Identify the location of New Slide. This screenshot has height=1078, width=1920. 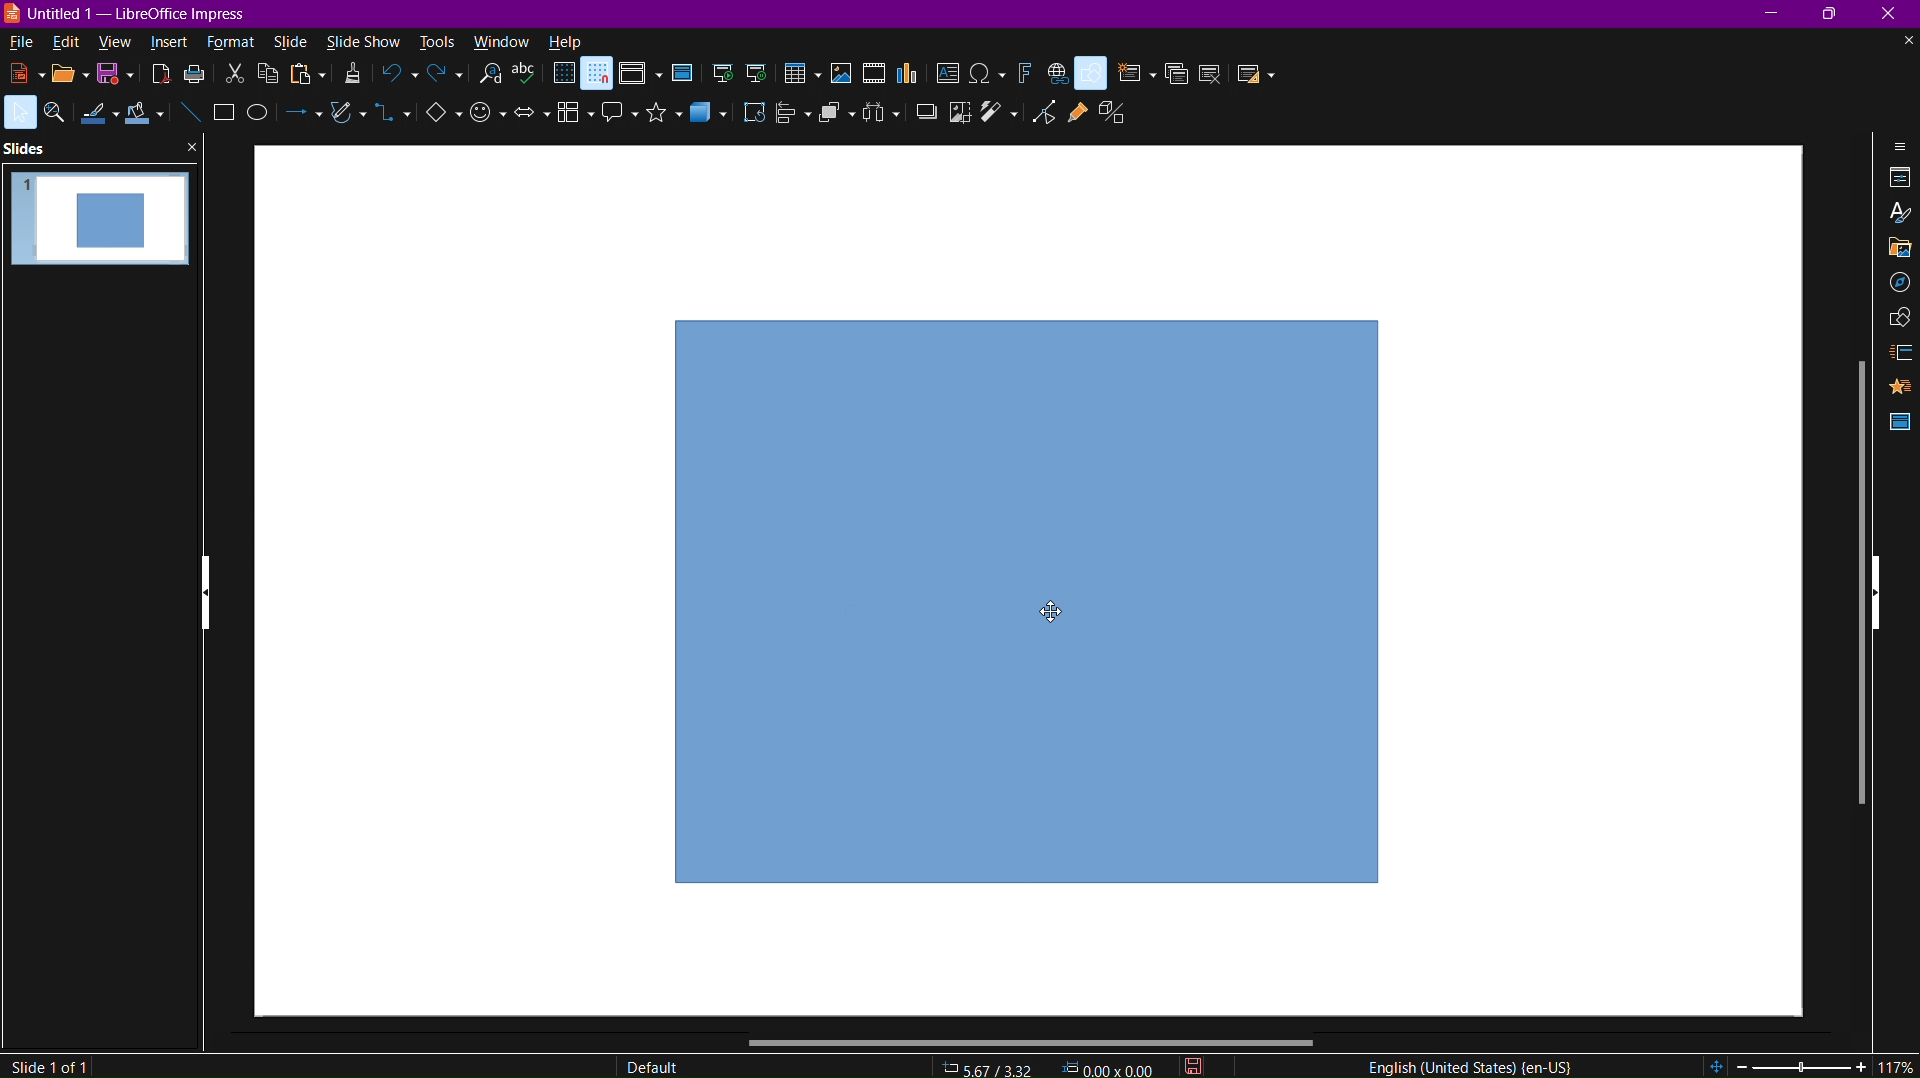
(1133, 74).